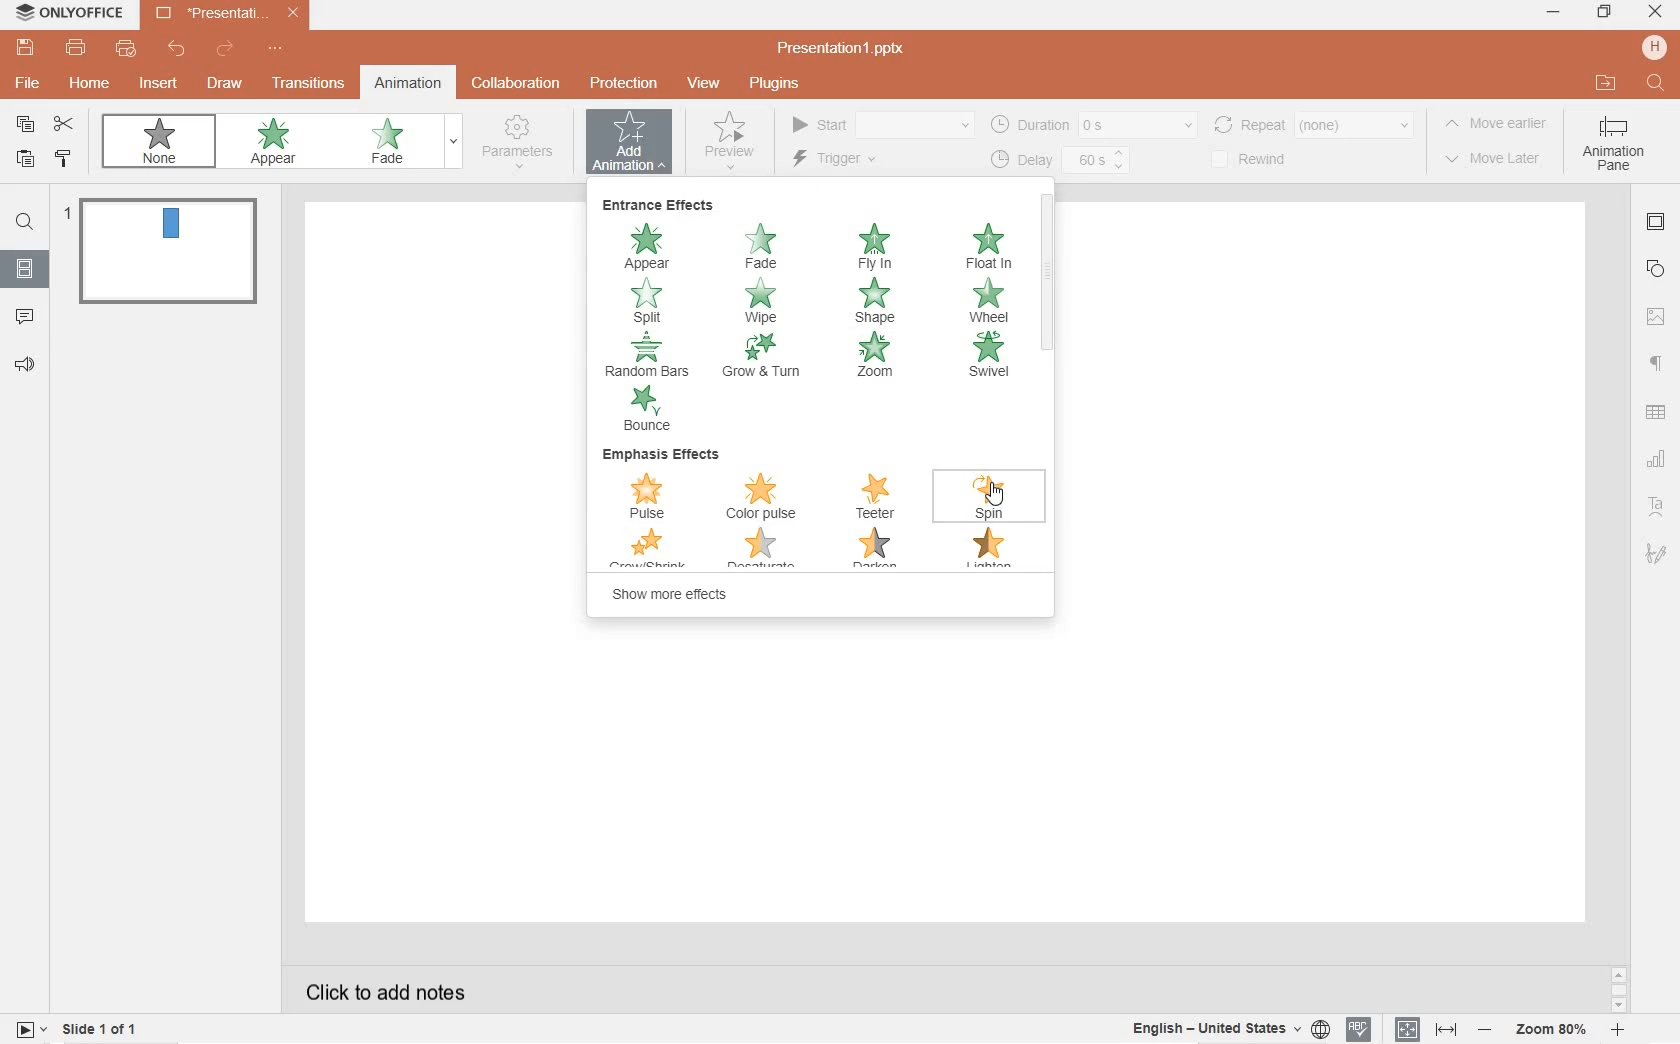 Image resolution: width=1680 pixels, height=1044 pixels. I want to click on shape, so click(875, 302).